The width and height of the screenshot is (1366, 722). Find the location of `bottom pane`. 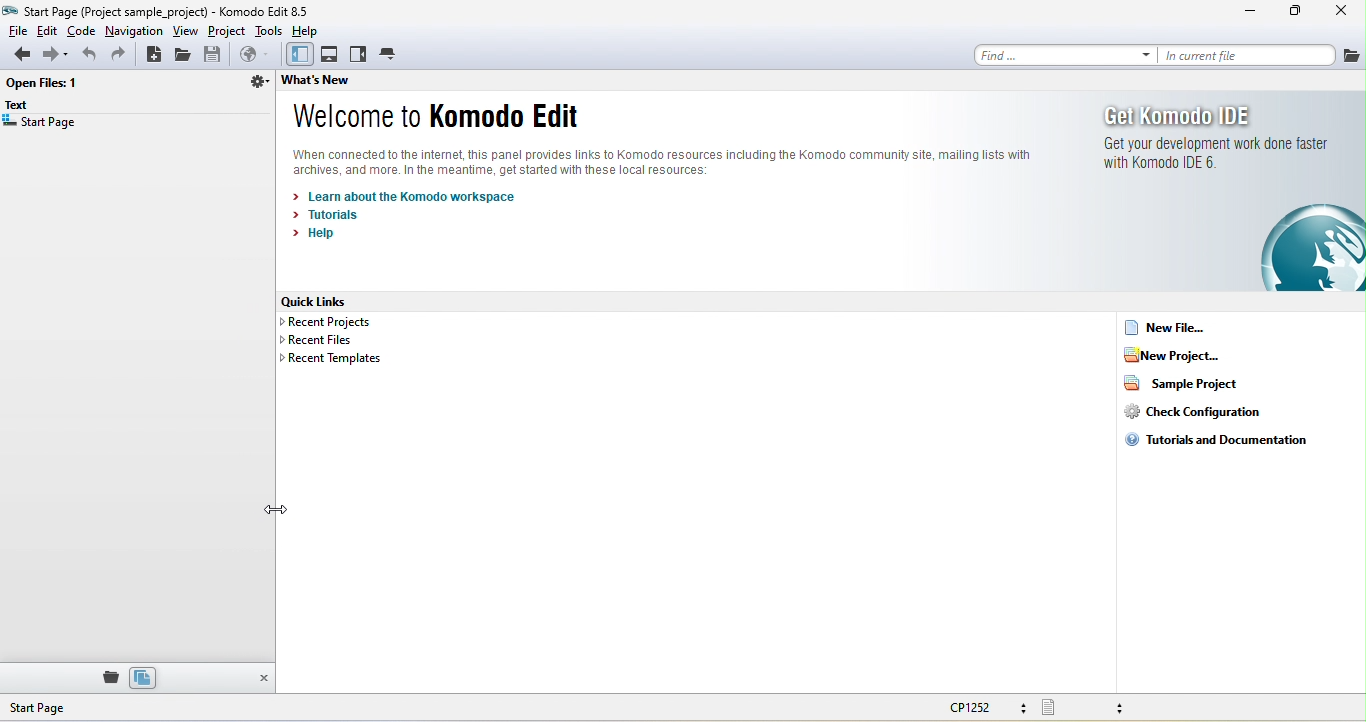

bottom pane is located at coordinates (331, 55).